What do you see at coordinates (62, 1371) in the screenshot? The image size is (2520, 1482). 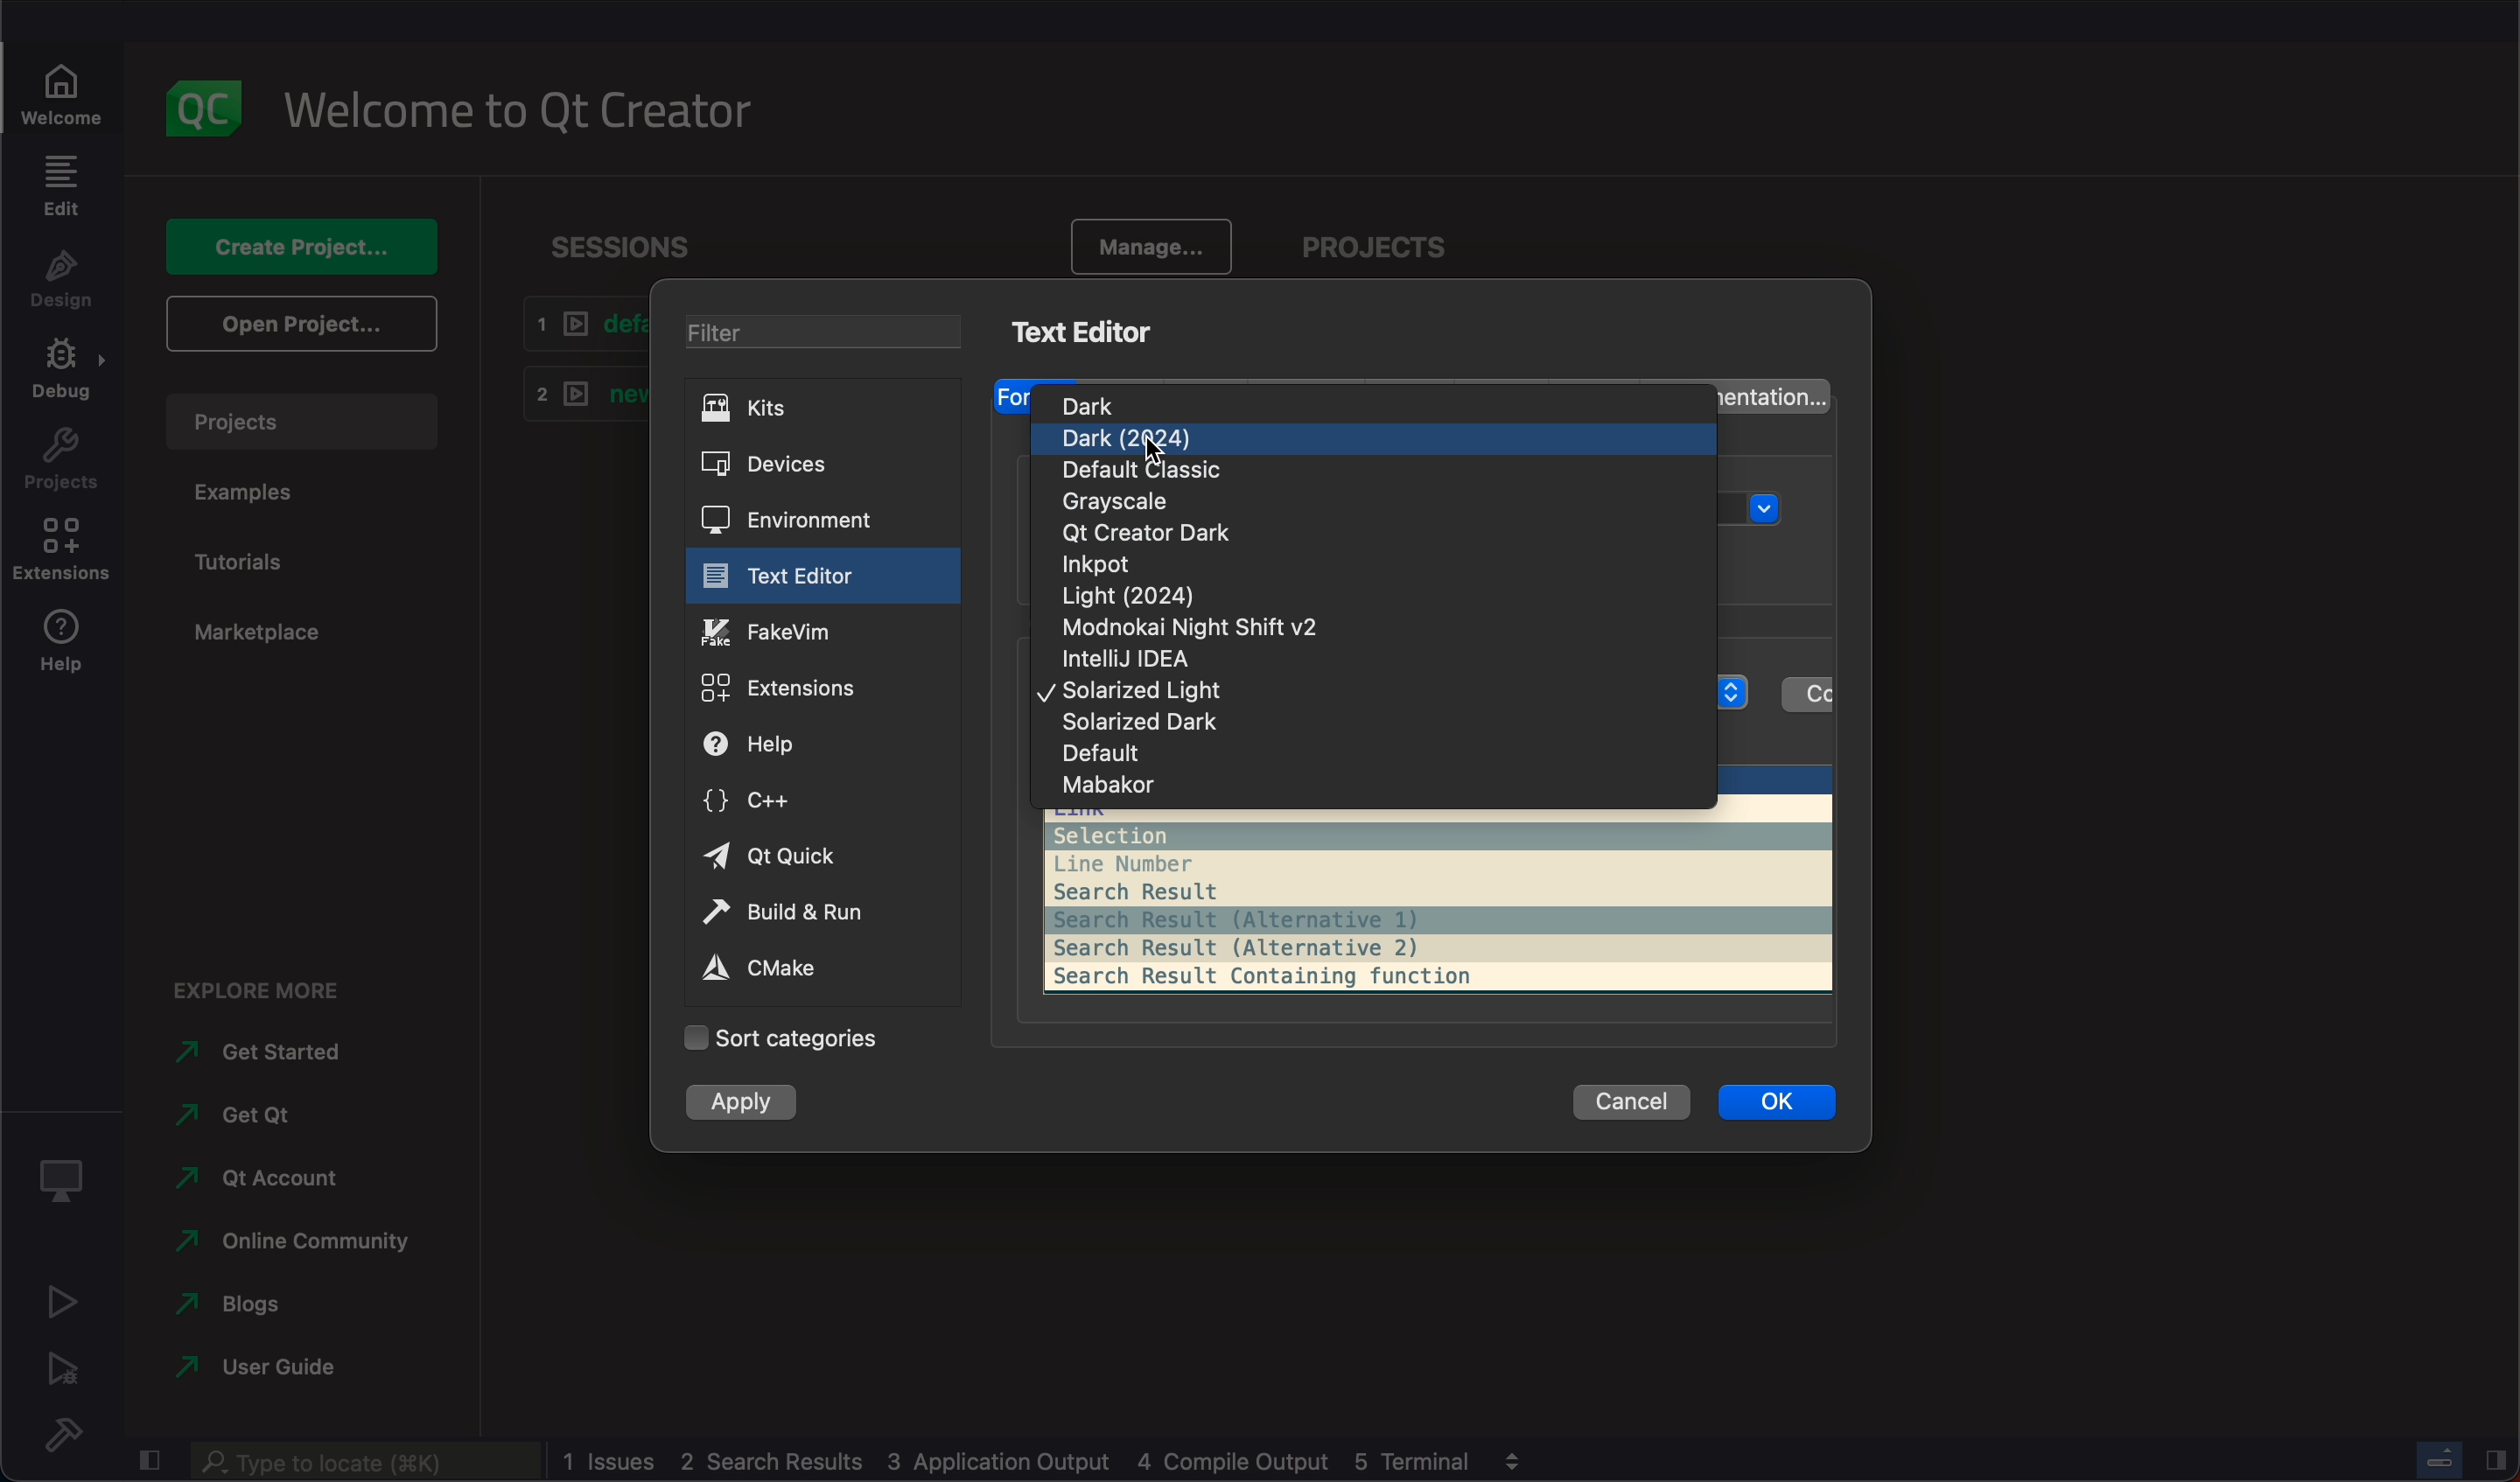 I see `run debug` at bounding box center [62, 1371].